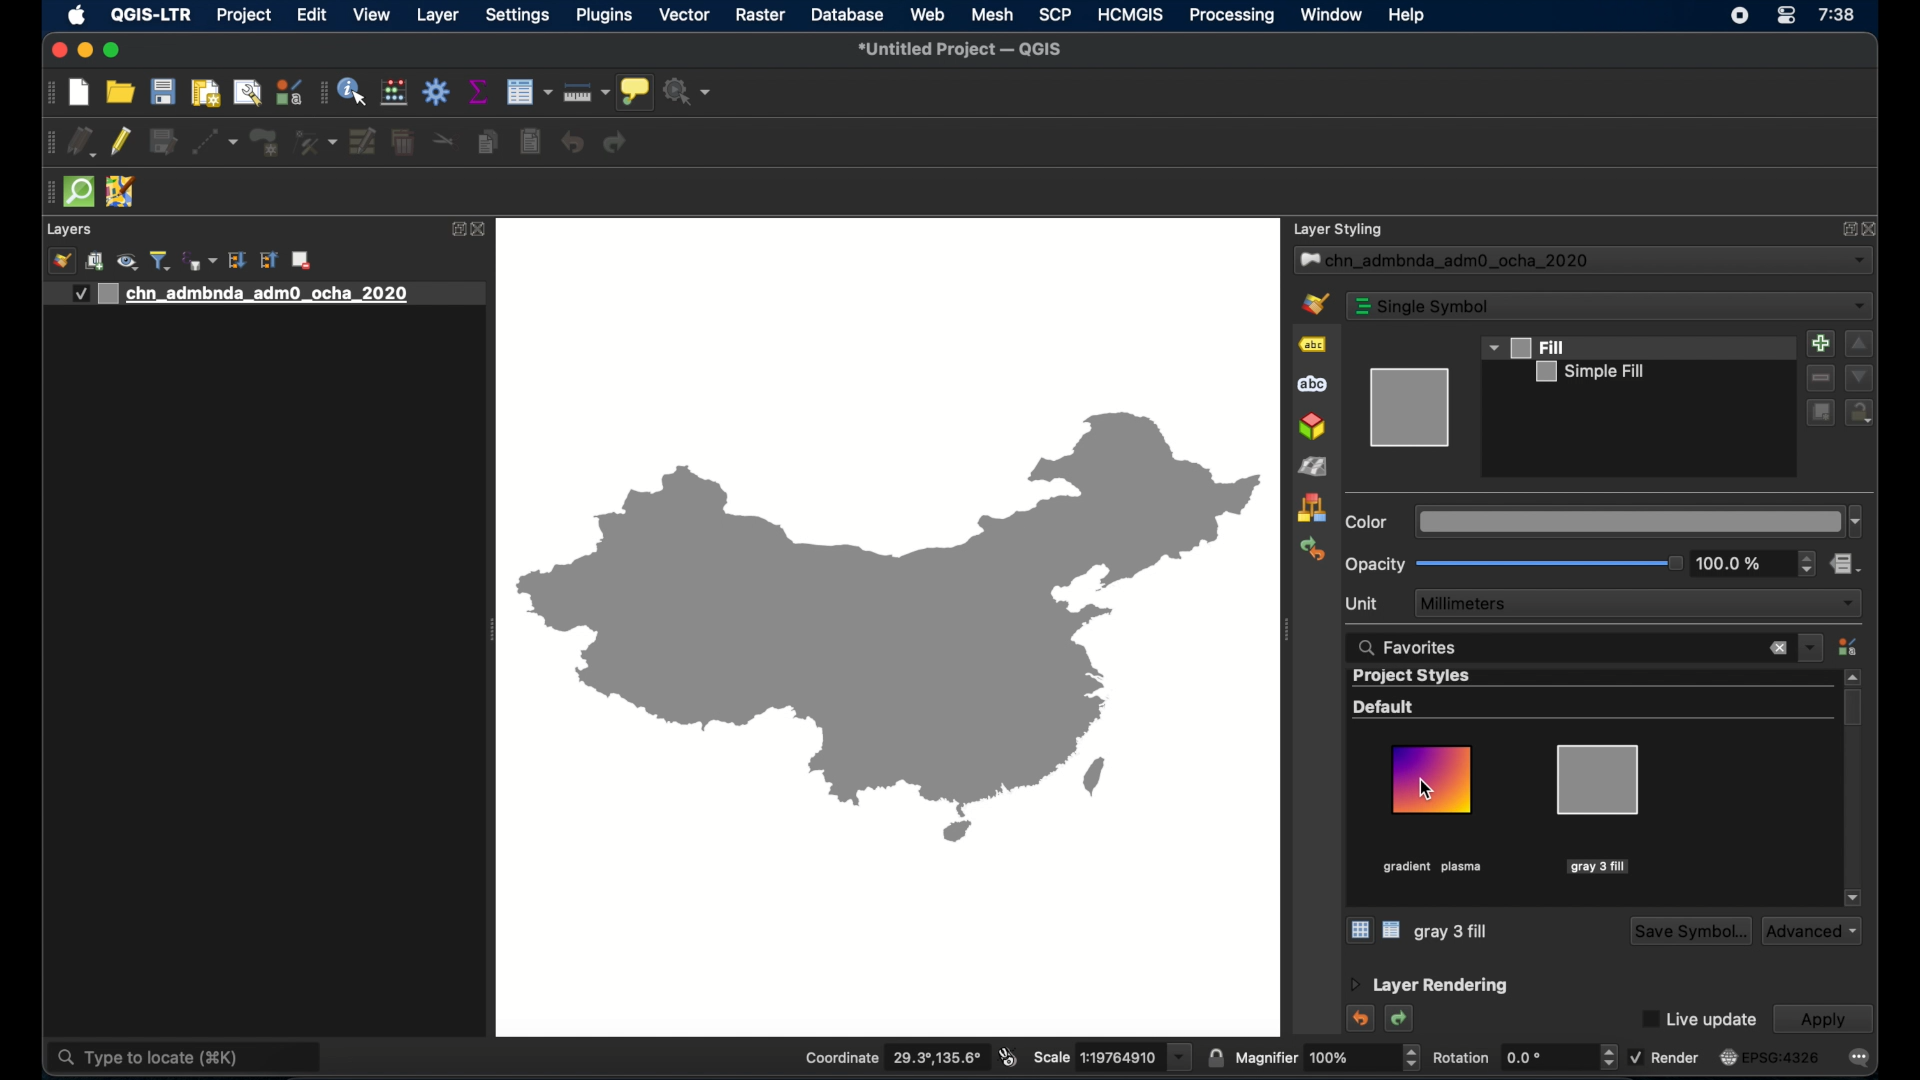 The image size is (1920, 1080). I want to click on filter legend, so click(161, 260).